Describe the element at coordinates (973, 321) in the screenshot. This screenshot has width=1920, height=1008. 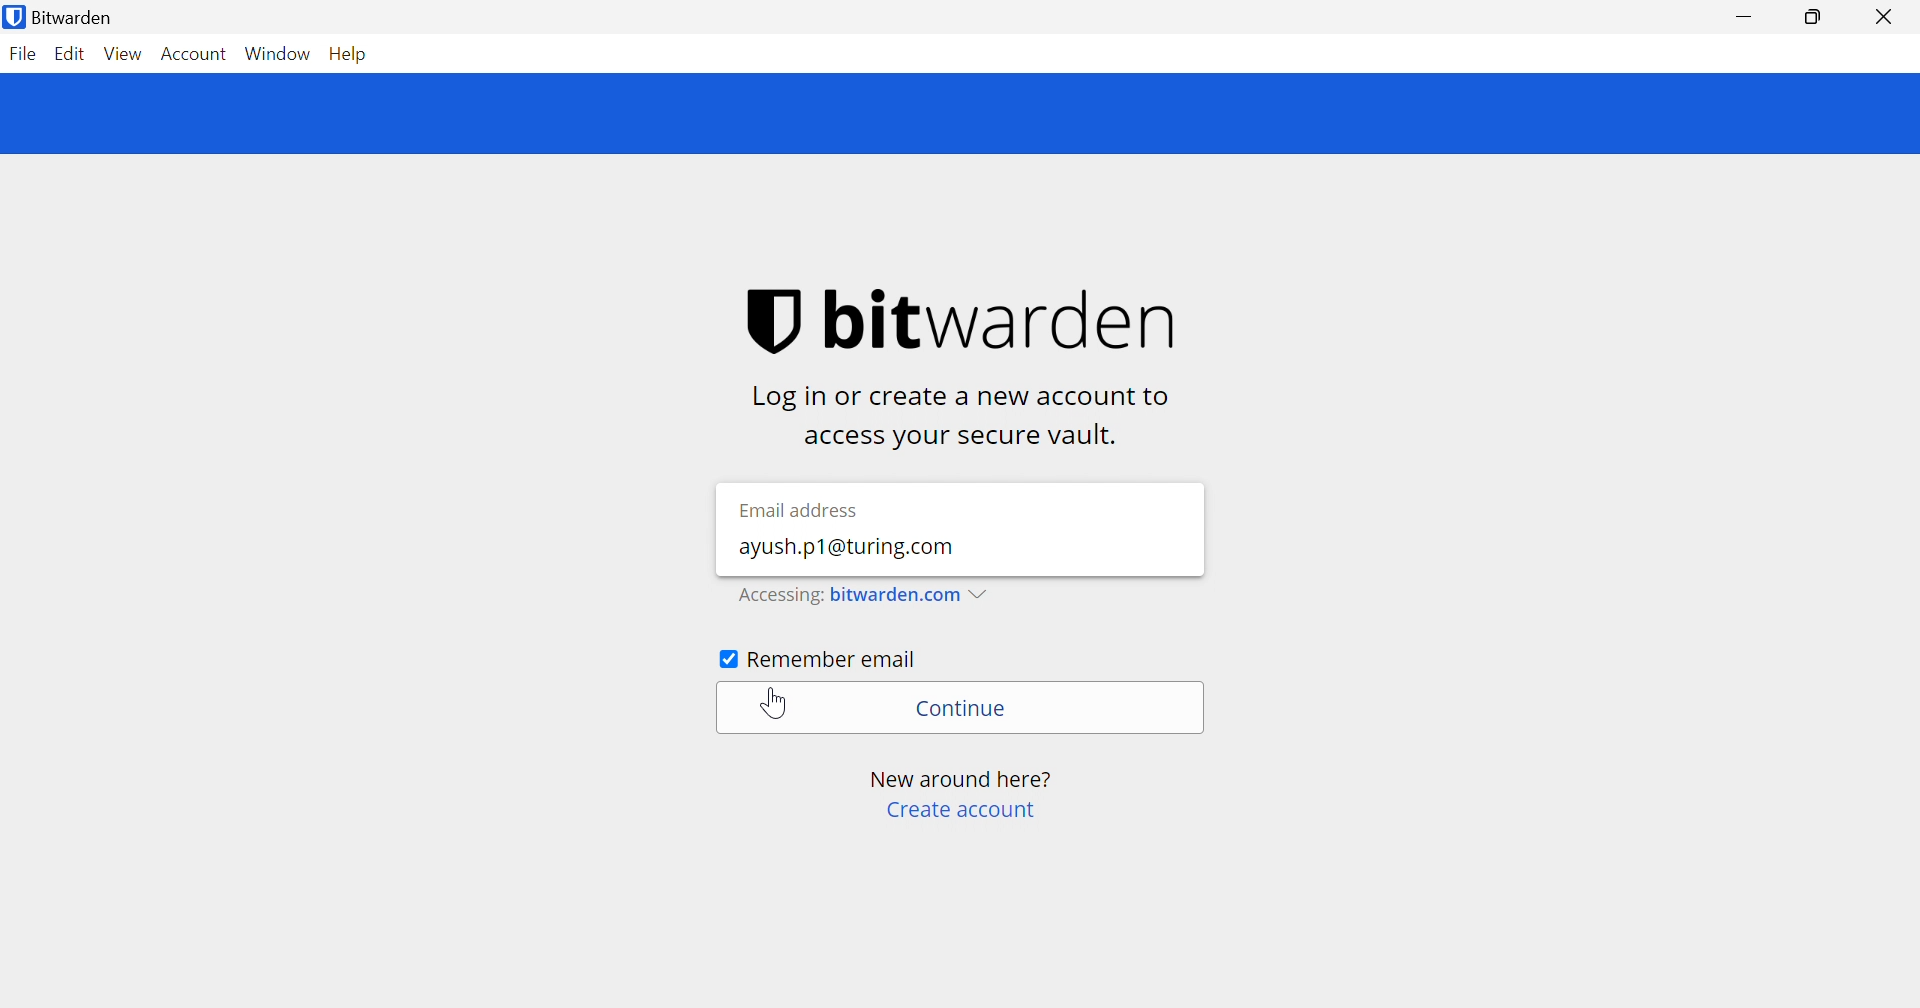
I see `bitwarden` at that location.